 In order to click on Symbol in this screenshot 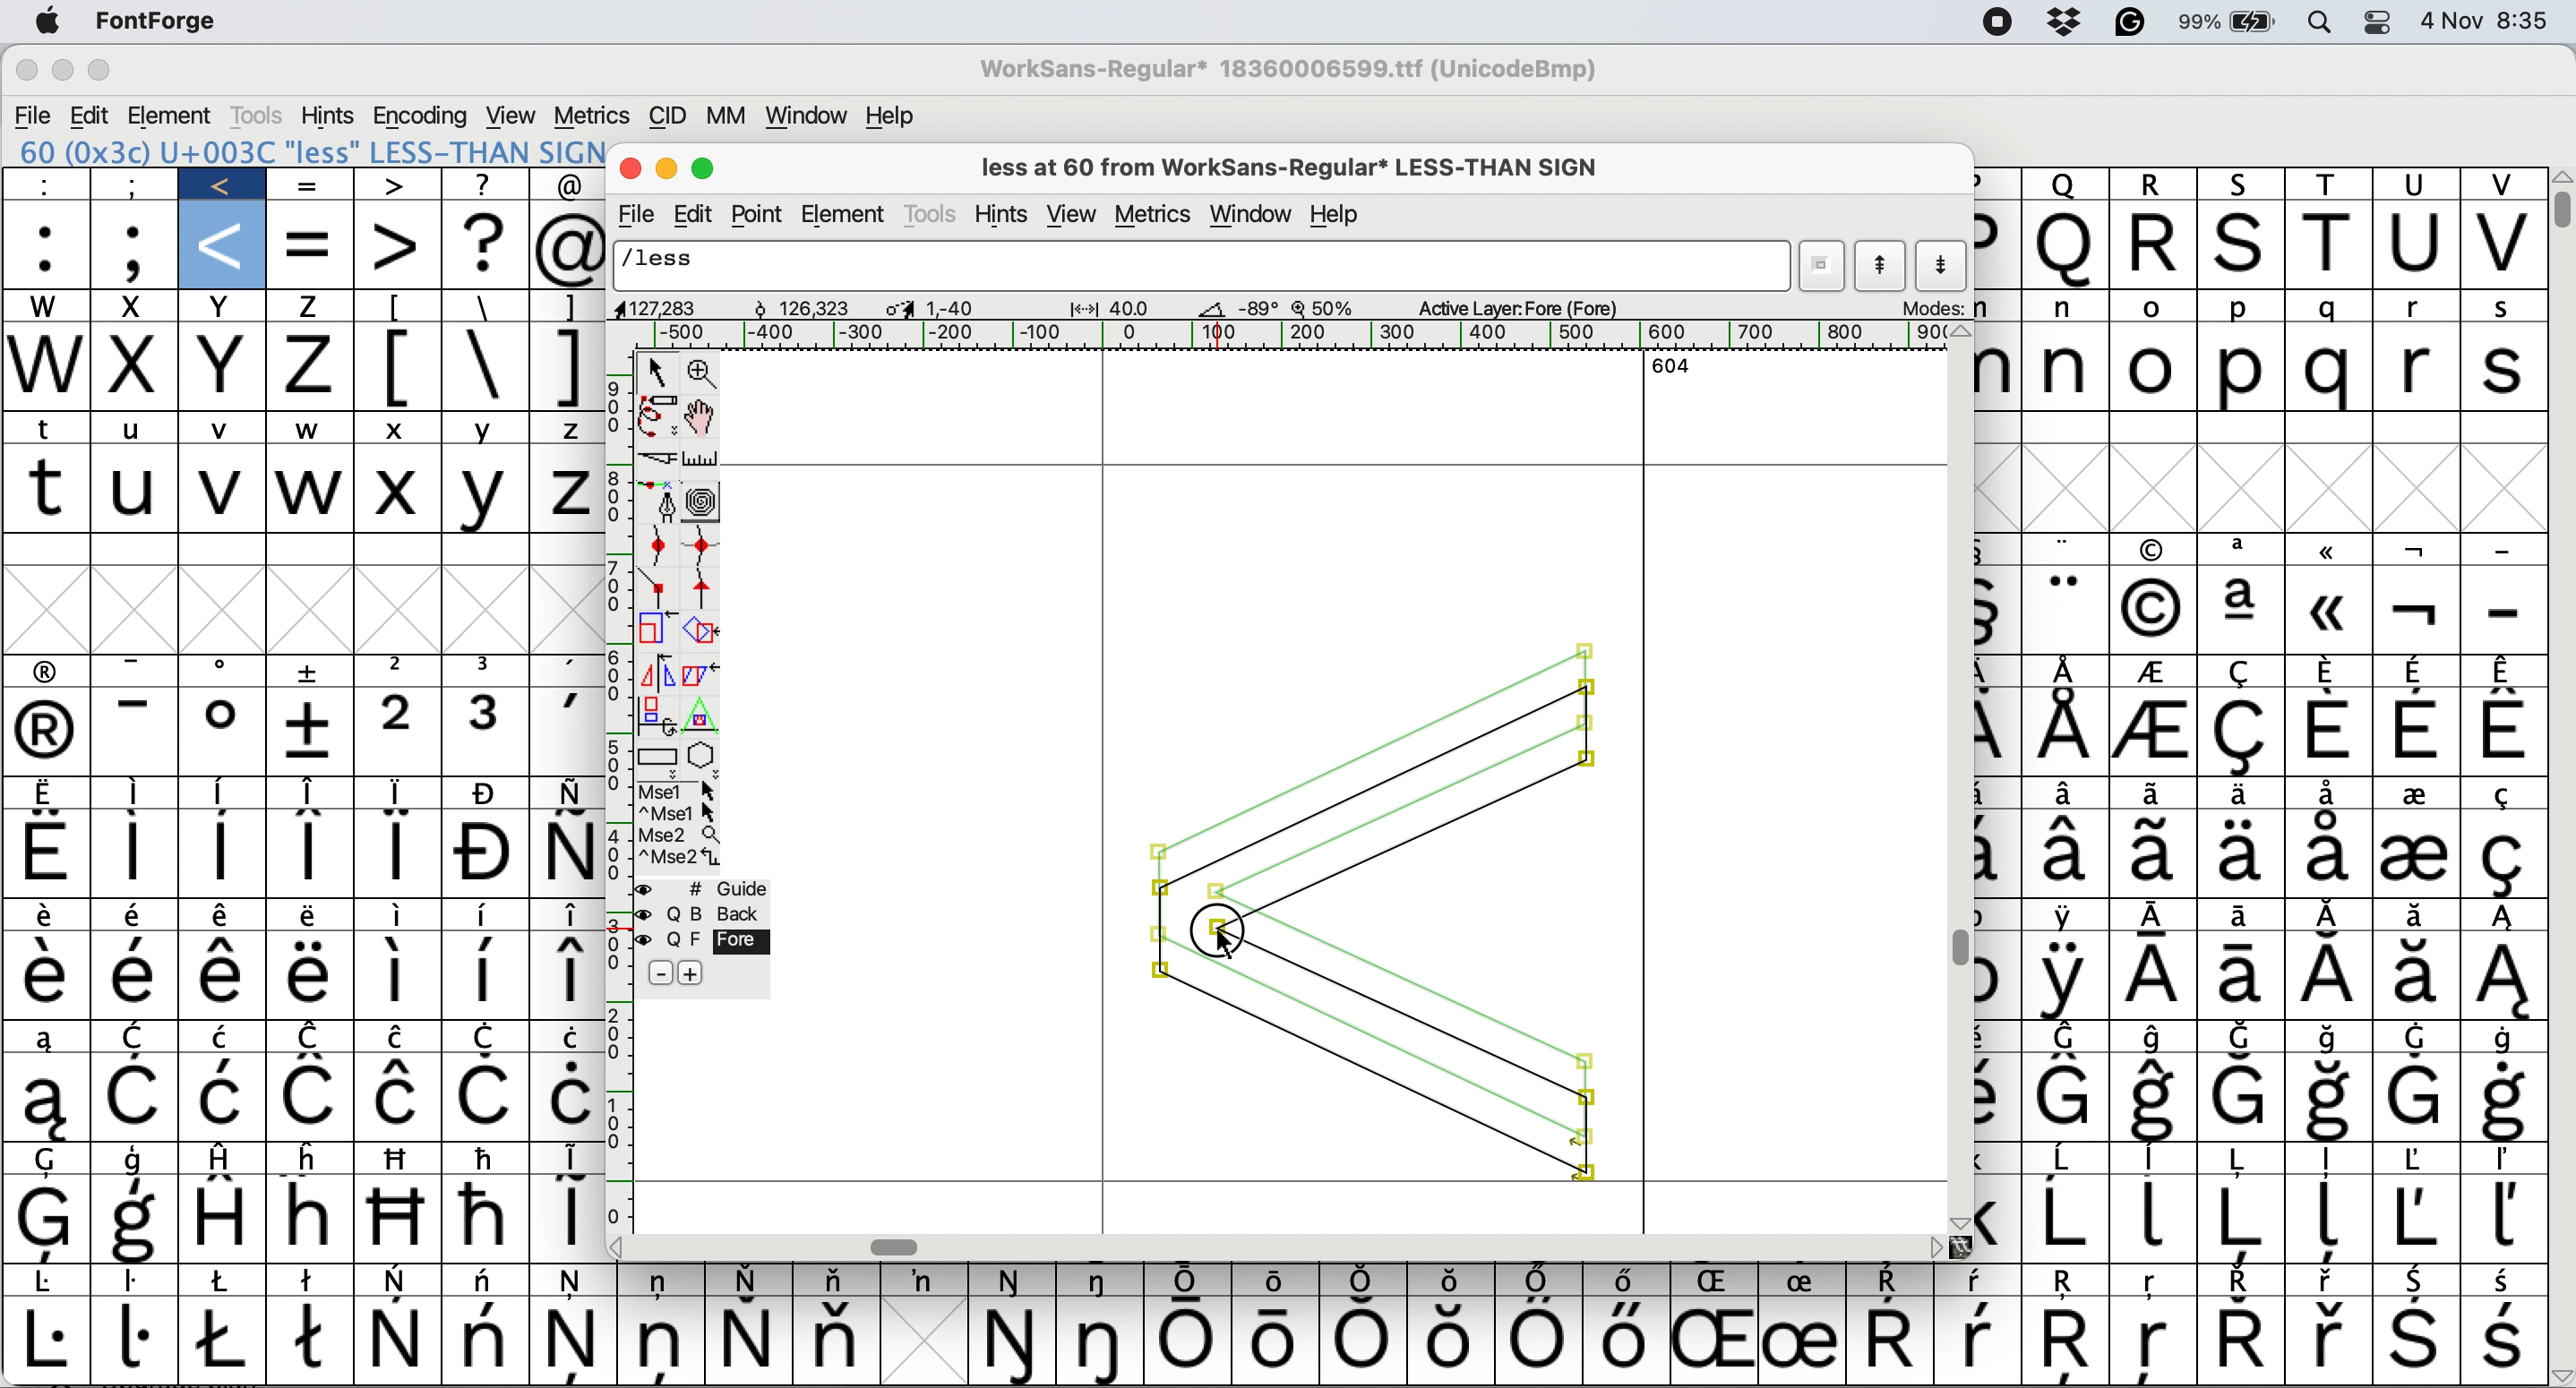, I will do `click(564, 1096)`.